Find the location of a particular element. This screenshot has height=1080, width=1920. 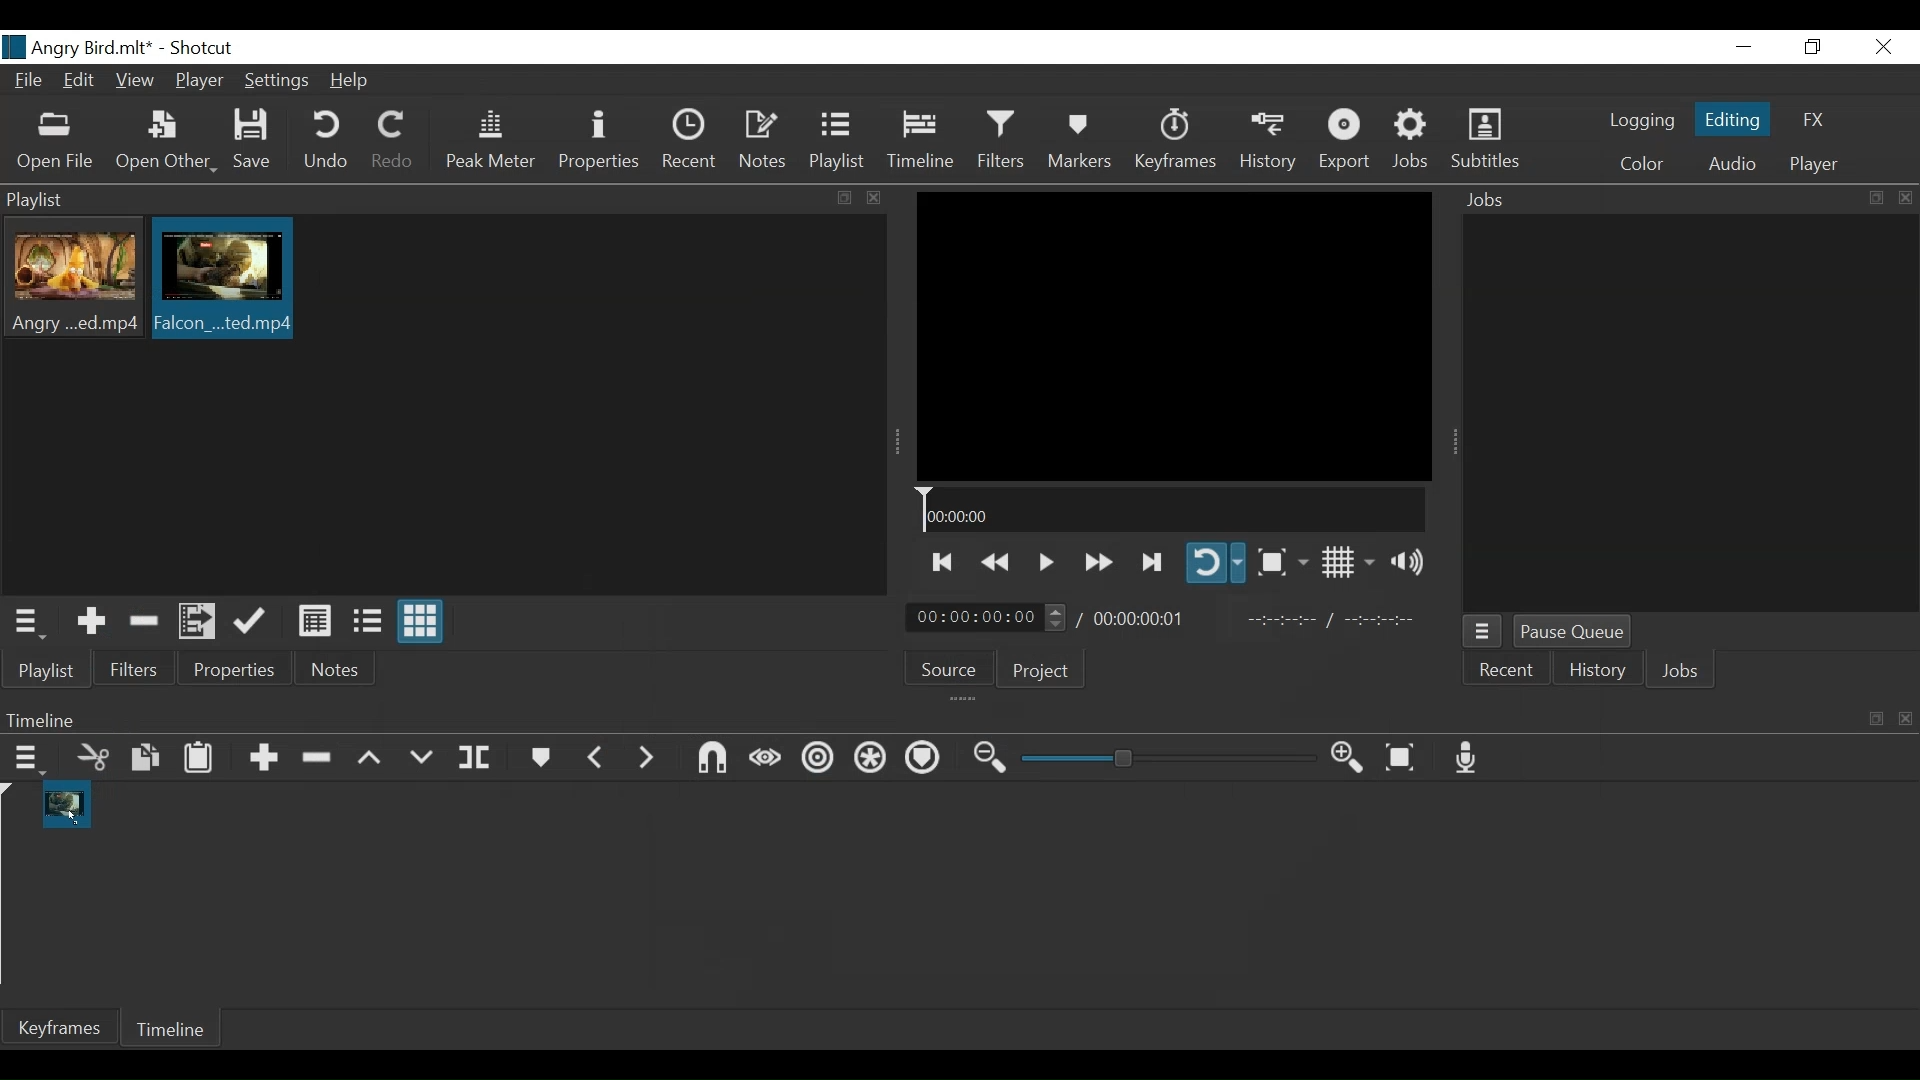

Jobs is located at coordinates (1412, 140).